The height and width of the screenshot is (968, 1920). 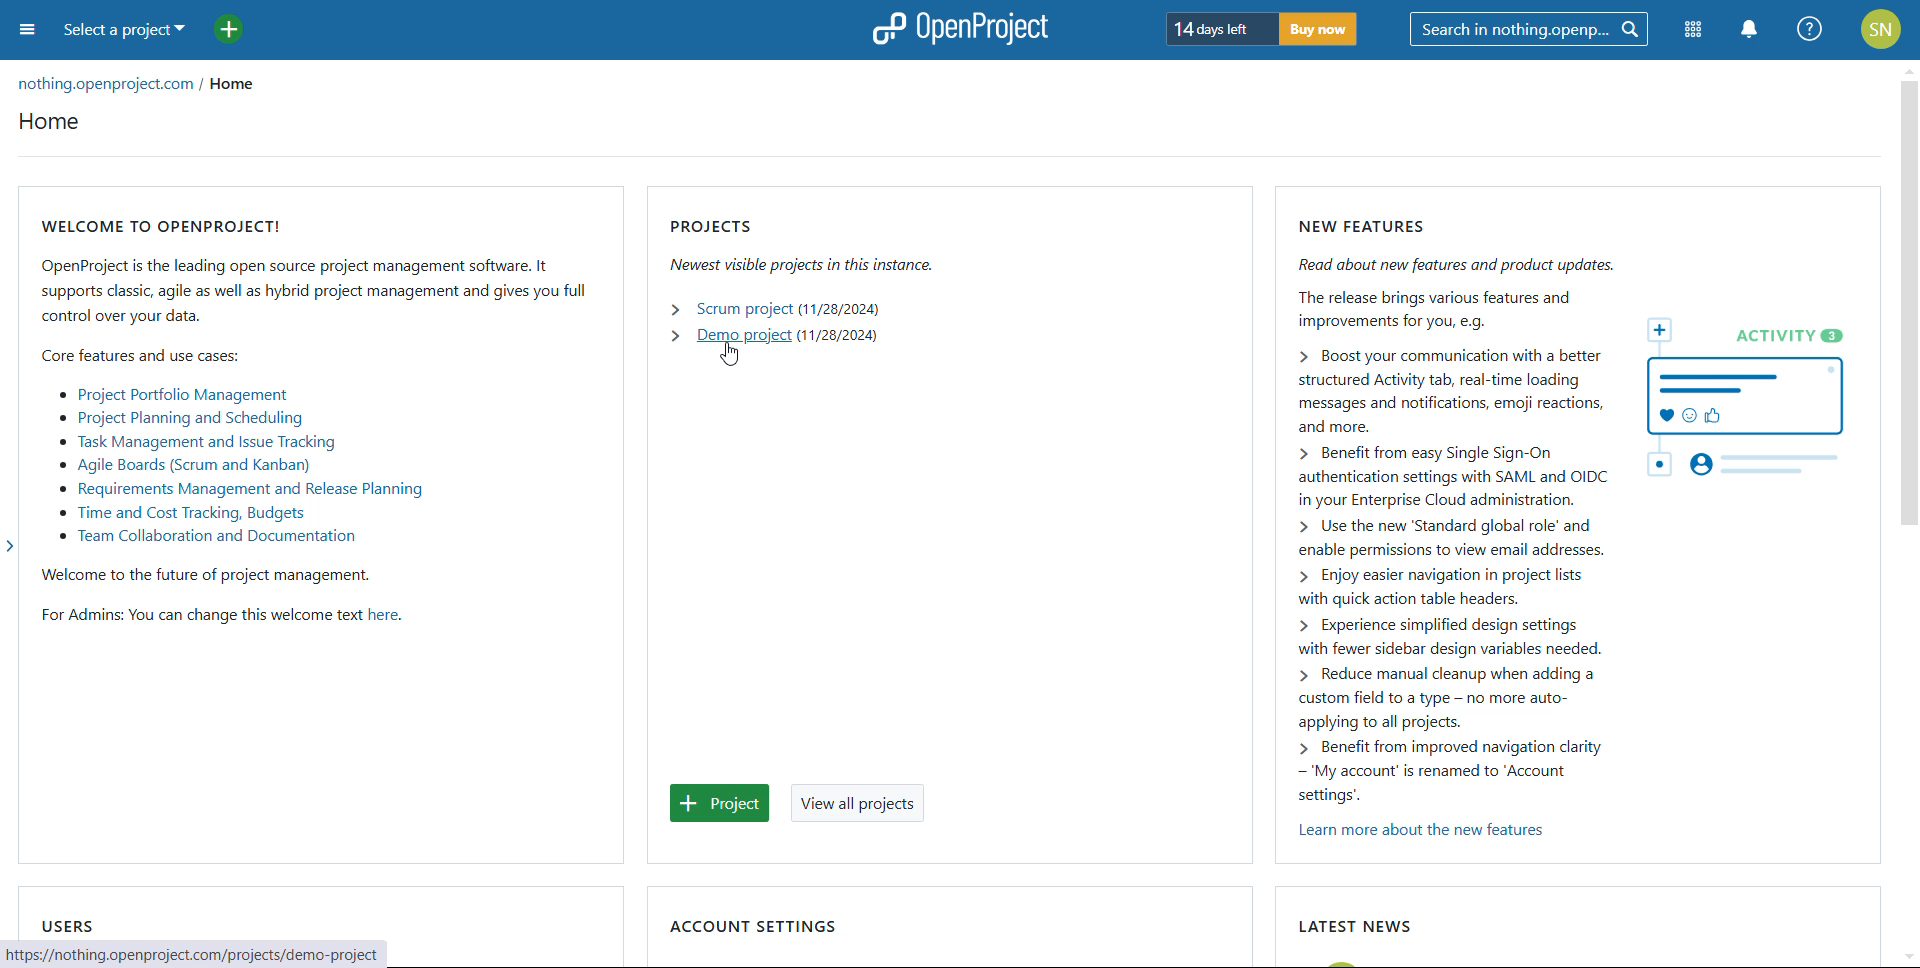 What do you see at coordinates (1694, 30) in the screenshot?
I see `modules` at bounding box center [1694, 30].